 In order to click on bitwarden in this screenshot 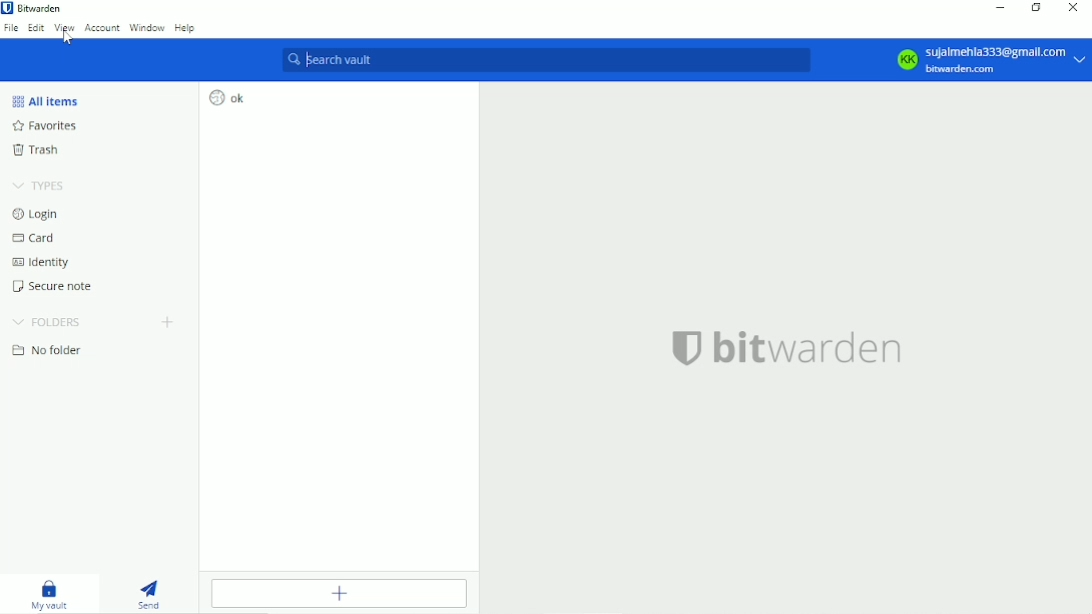, I will do `click(788, 347)`.